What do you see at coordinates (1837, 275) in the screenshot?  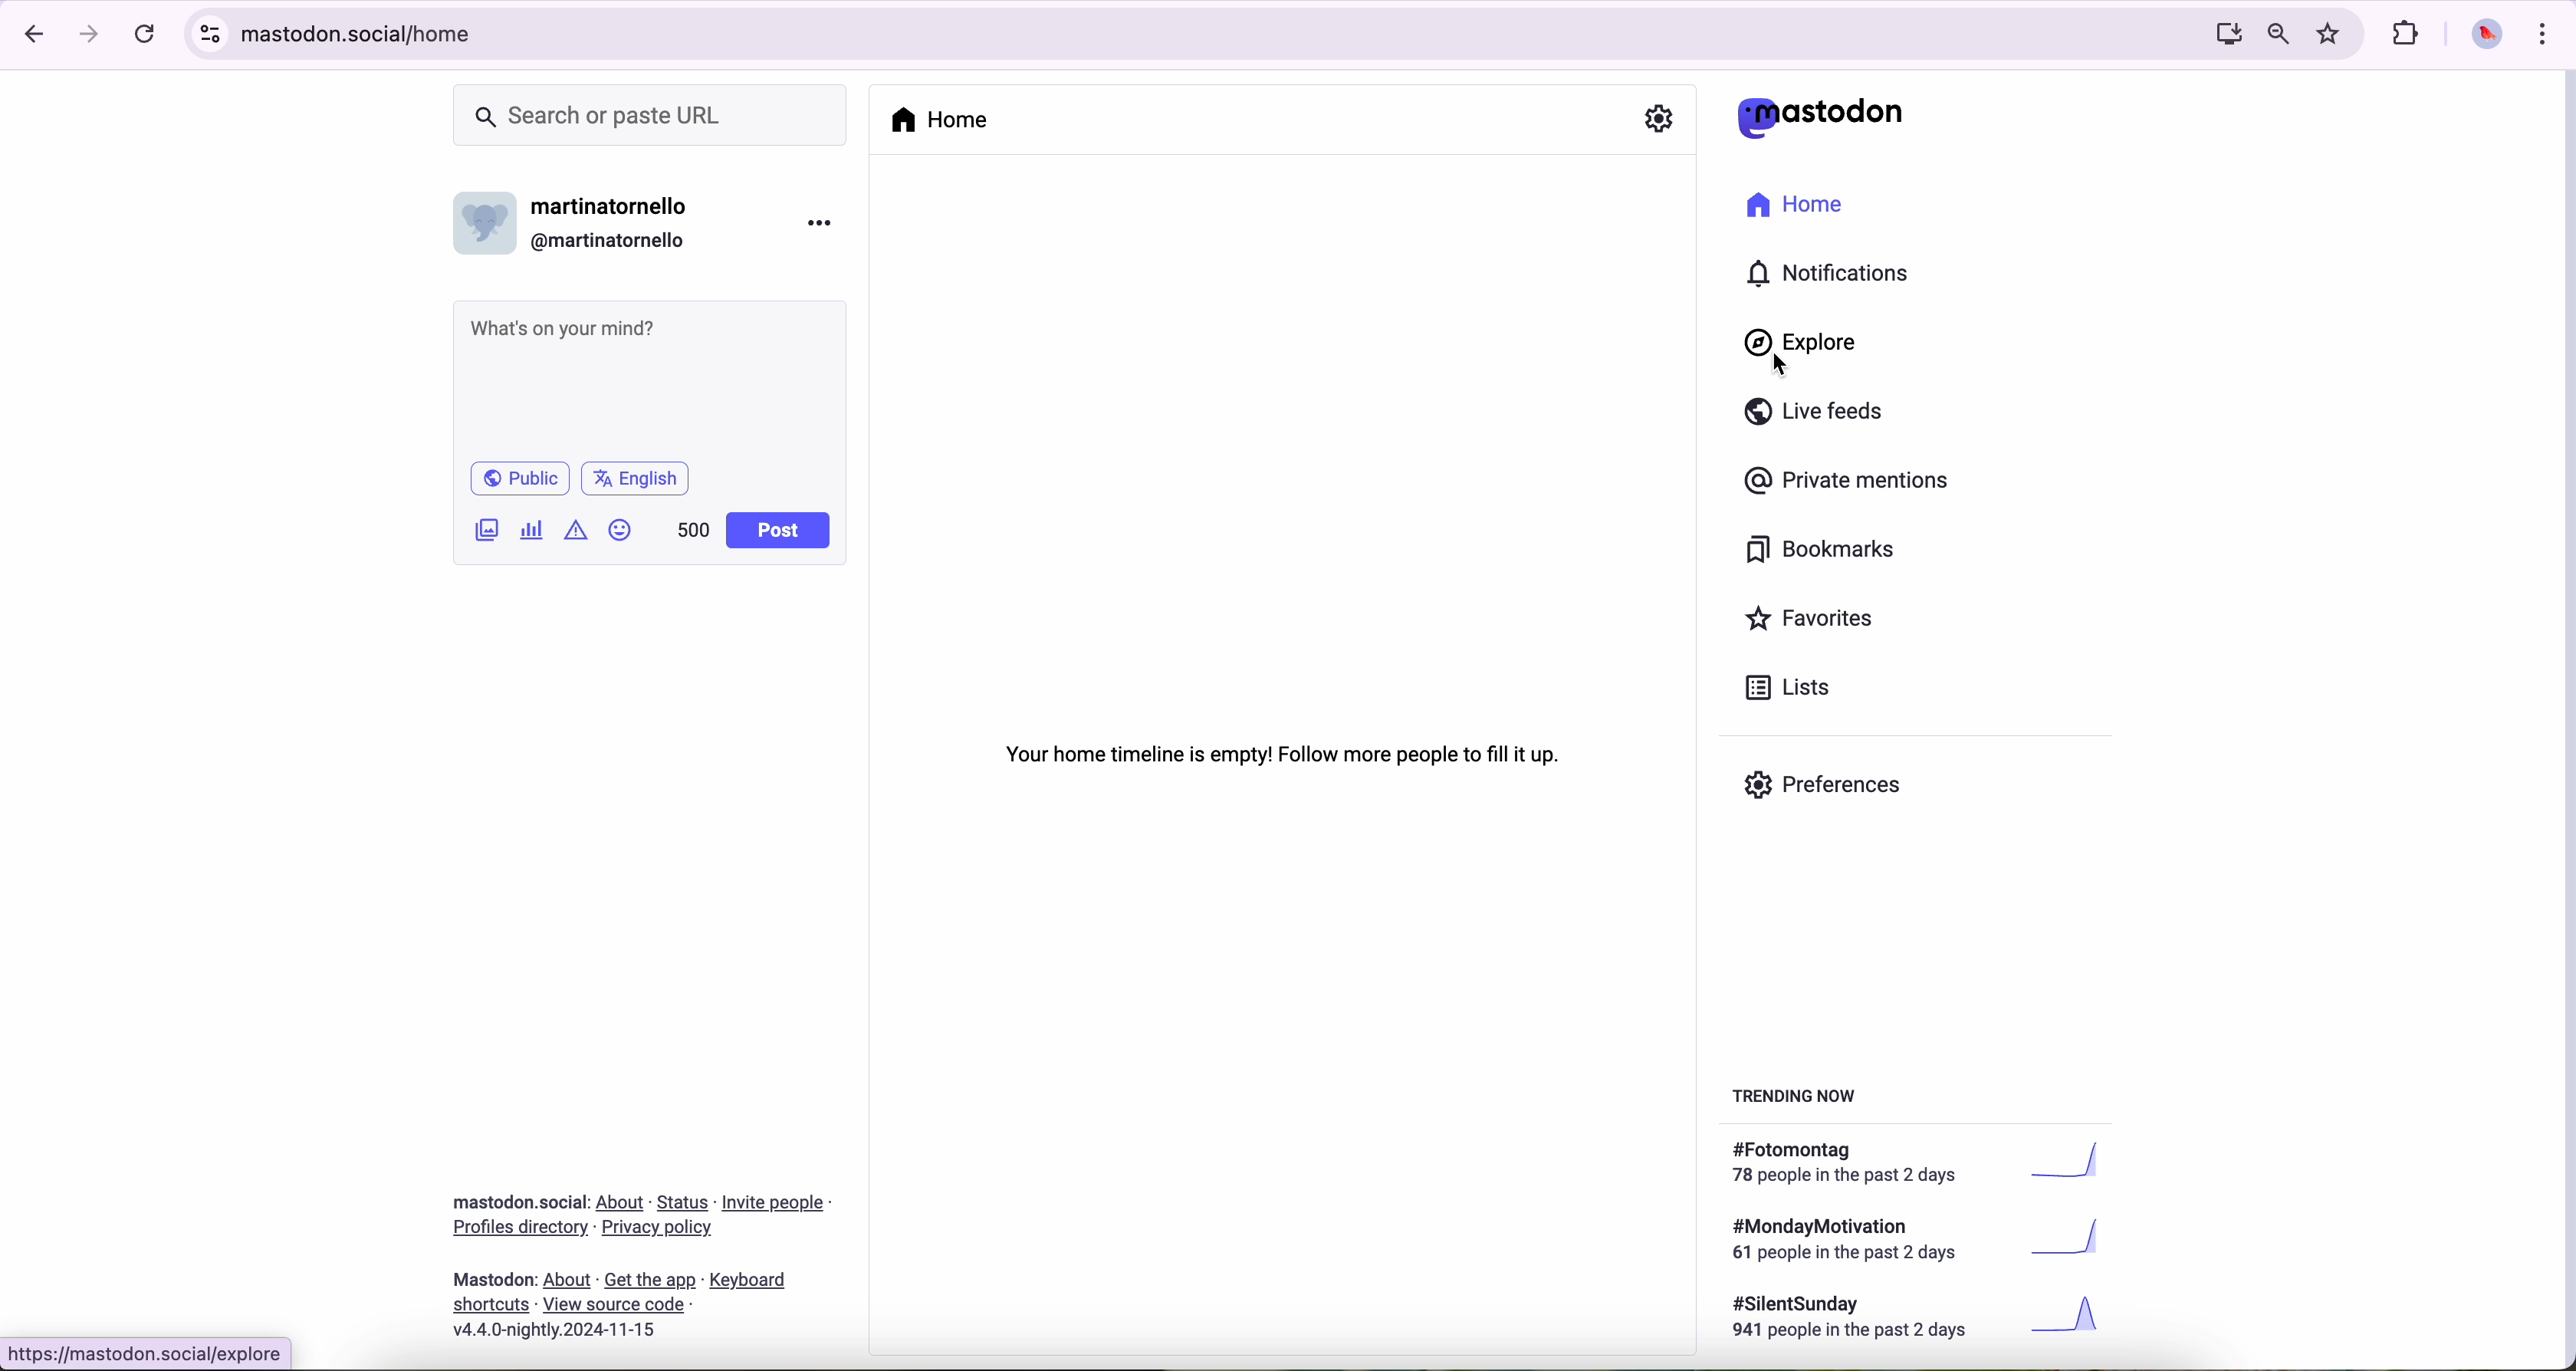 I see `notifications` at bounding box center [1837, 275].